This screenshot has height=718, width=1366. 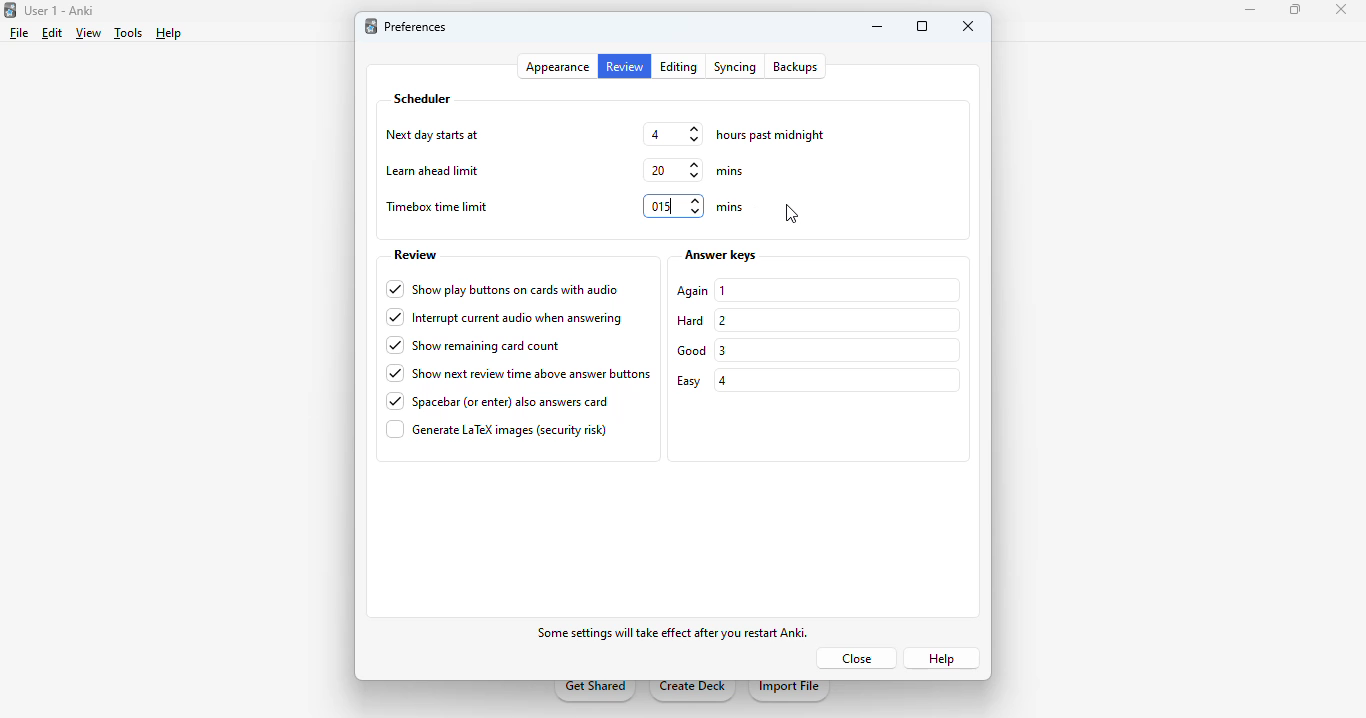 I want to click on review, so click(x=415, y=256).